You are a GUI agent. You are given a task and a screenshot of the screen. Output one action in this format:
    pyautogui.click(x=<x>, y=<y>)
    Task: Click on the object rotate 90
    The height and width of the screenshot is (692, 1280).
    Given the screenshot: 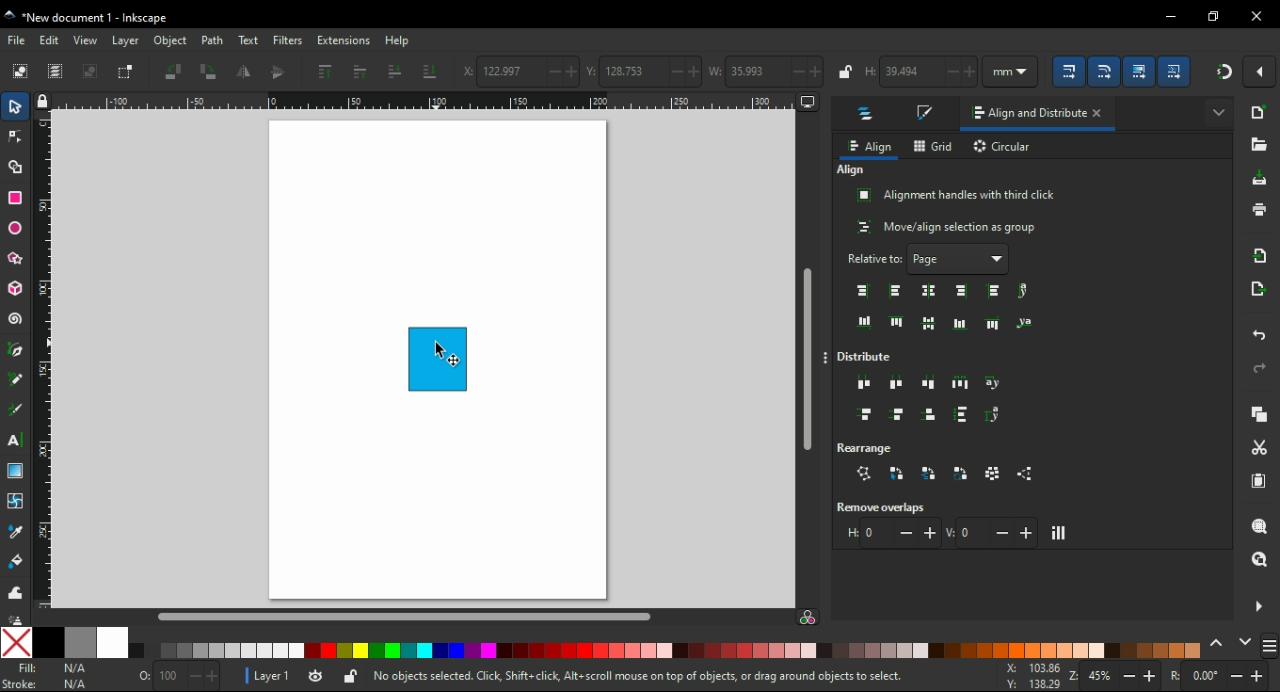 What is the action you would take?
    pyautogui.click(x=211, y=72)
    